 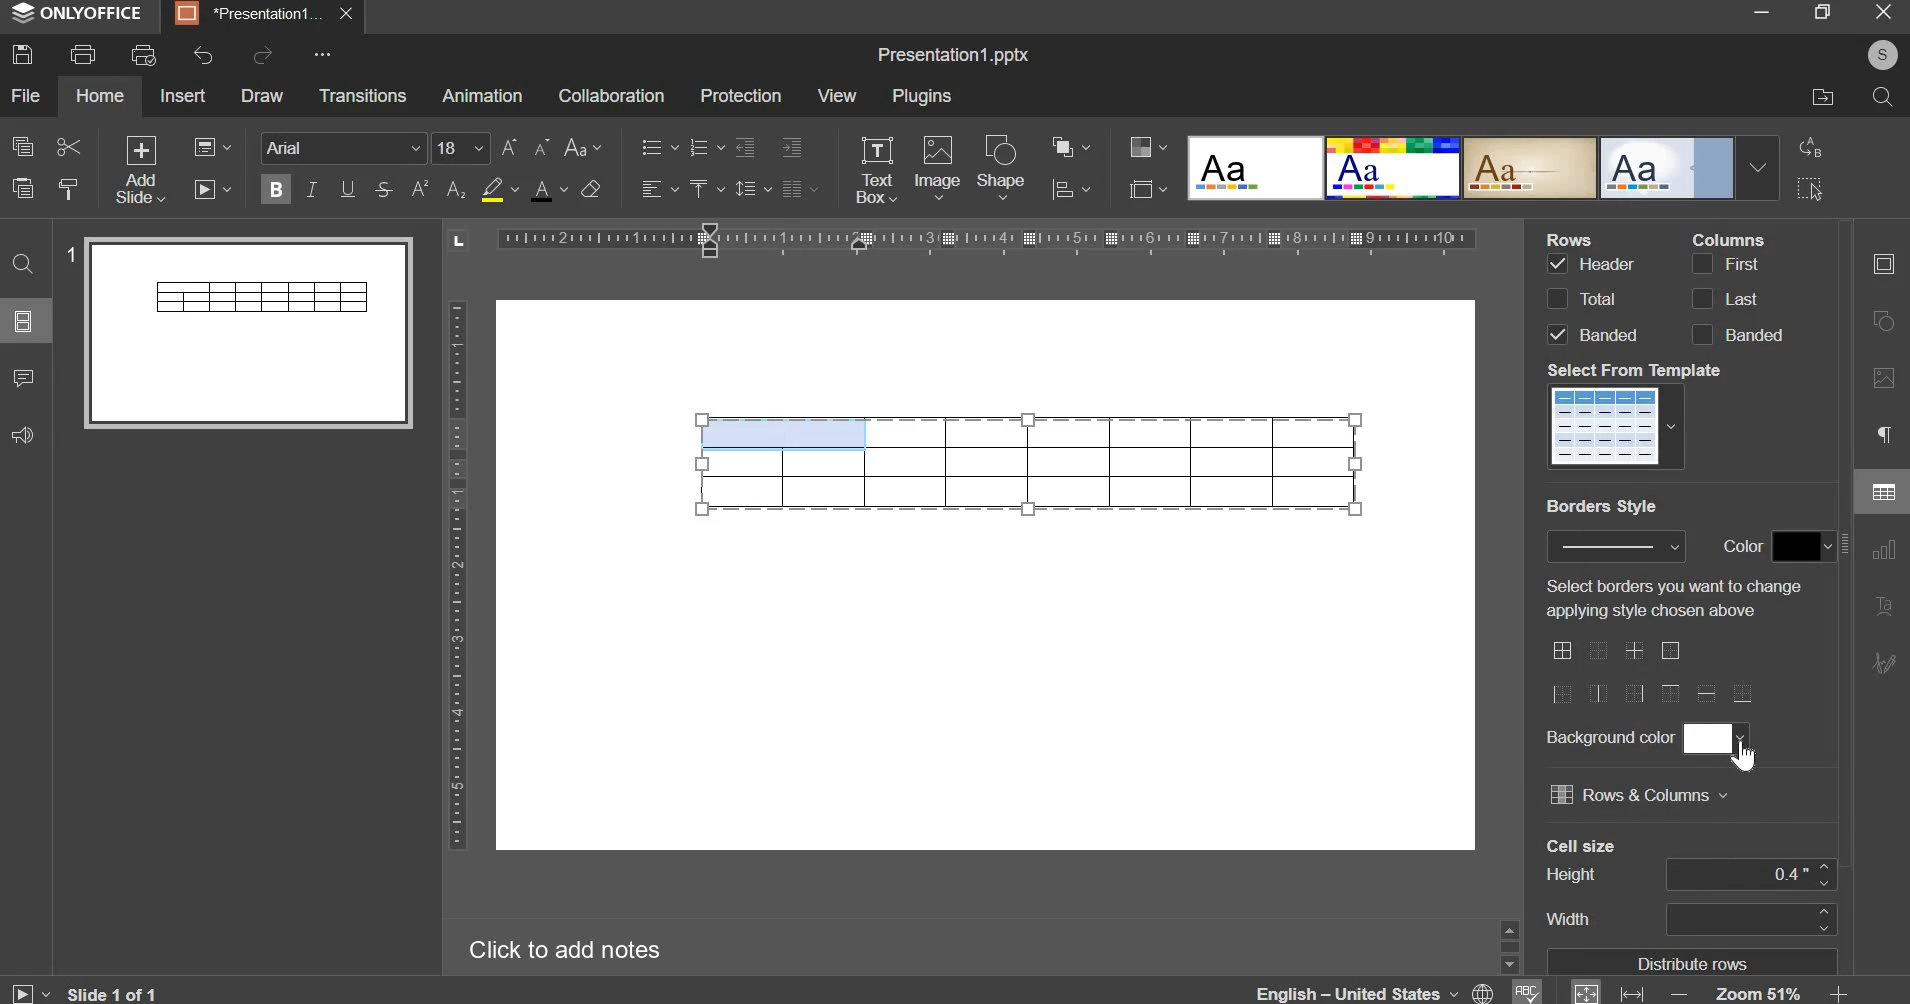 I want to click on columns, so click(x=1735, y=298).